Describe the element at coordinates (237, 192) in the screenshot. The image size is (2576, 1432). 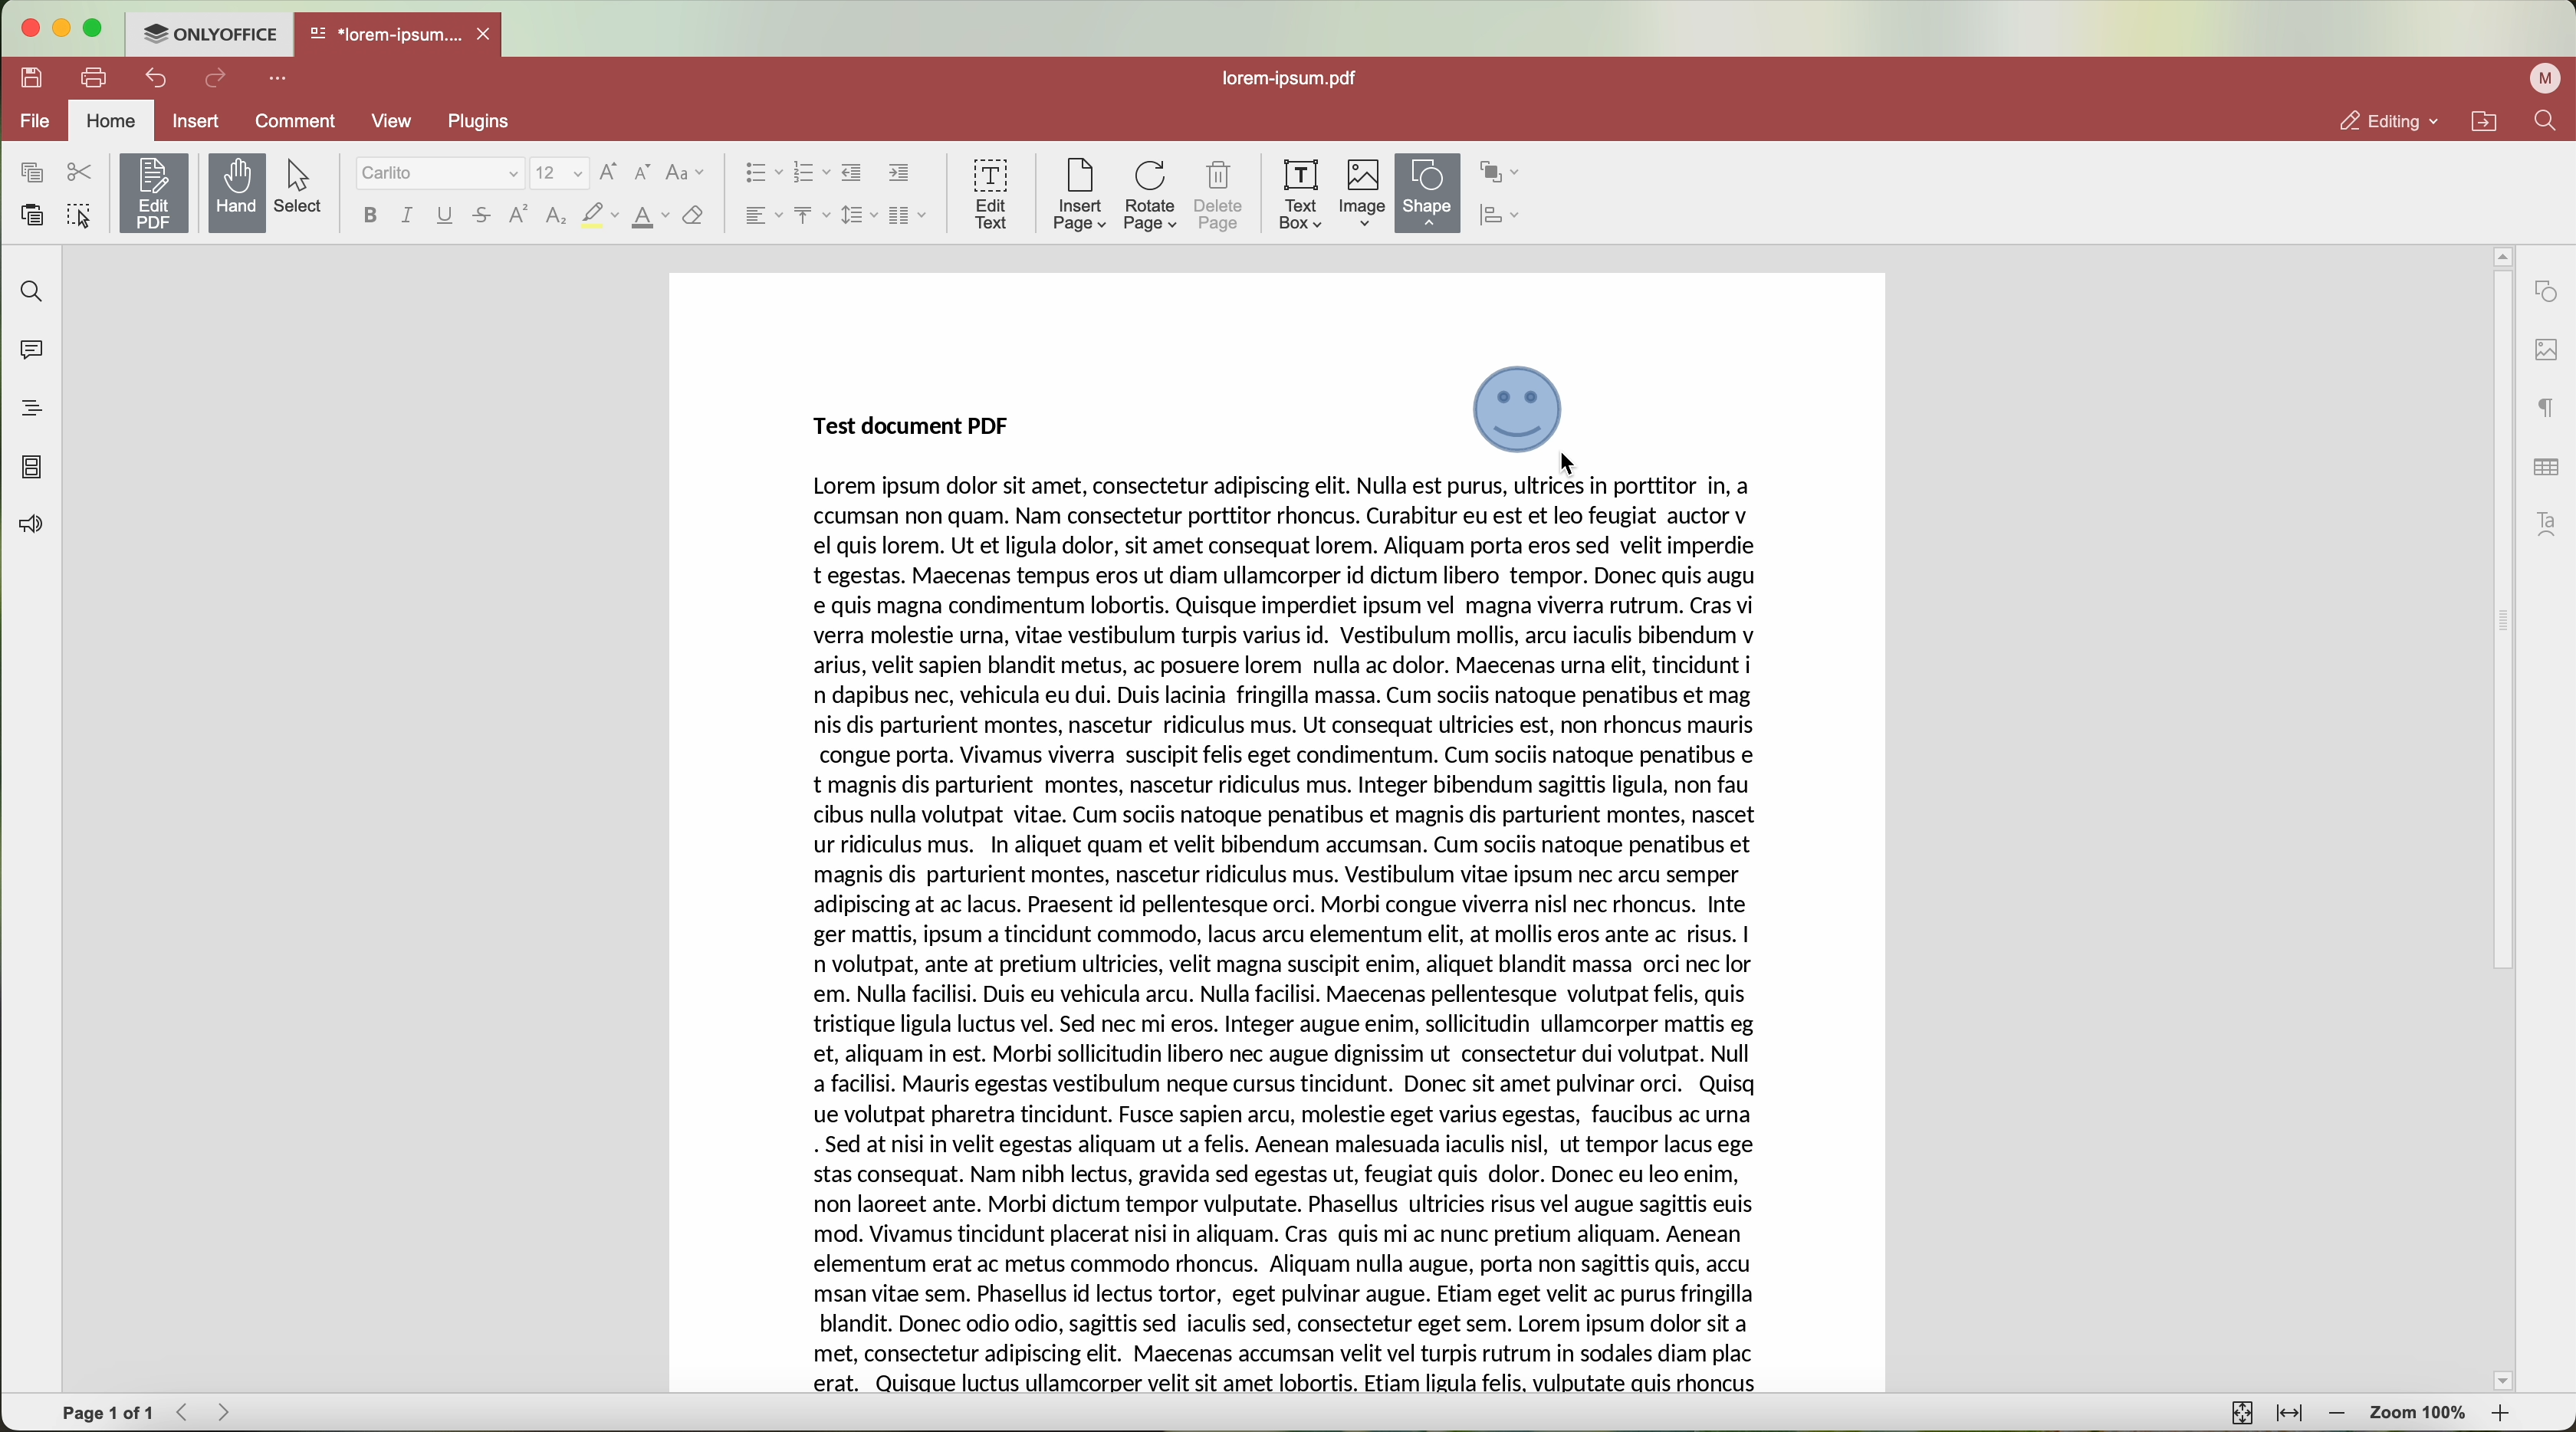
I see `hand` at that location.